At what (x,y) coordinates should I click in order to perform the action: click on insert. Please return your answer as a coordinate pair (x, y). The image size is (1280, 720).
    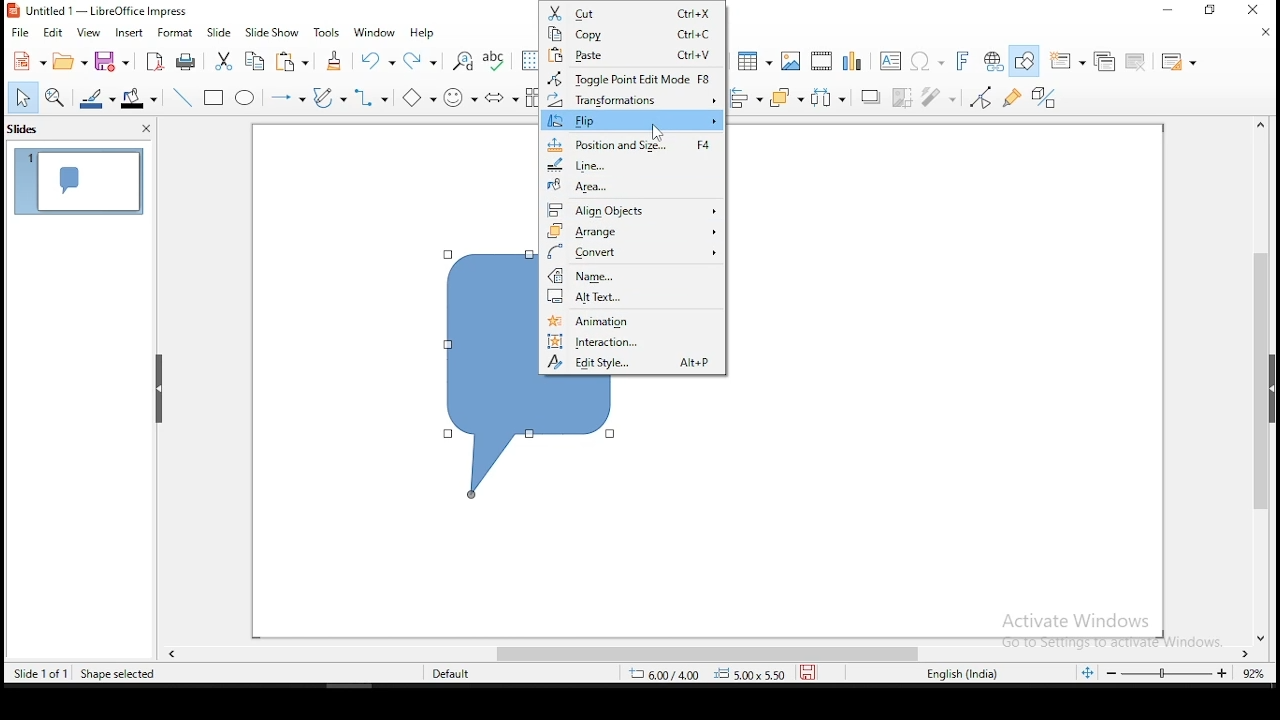
    Looking at the image, I should click on (128, 33).